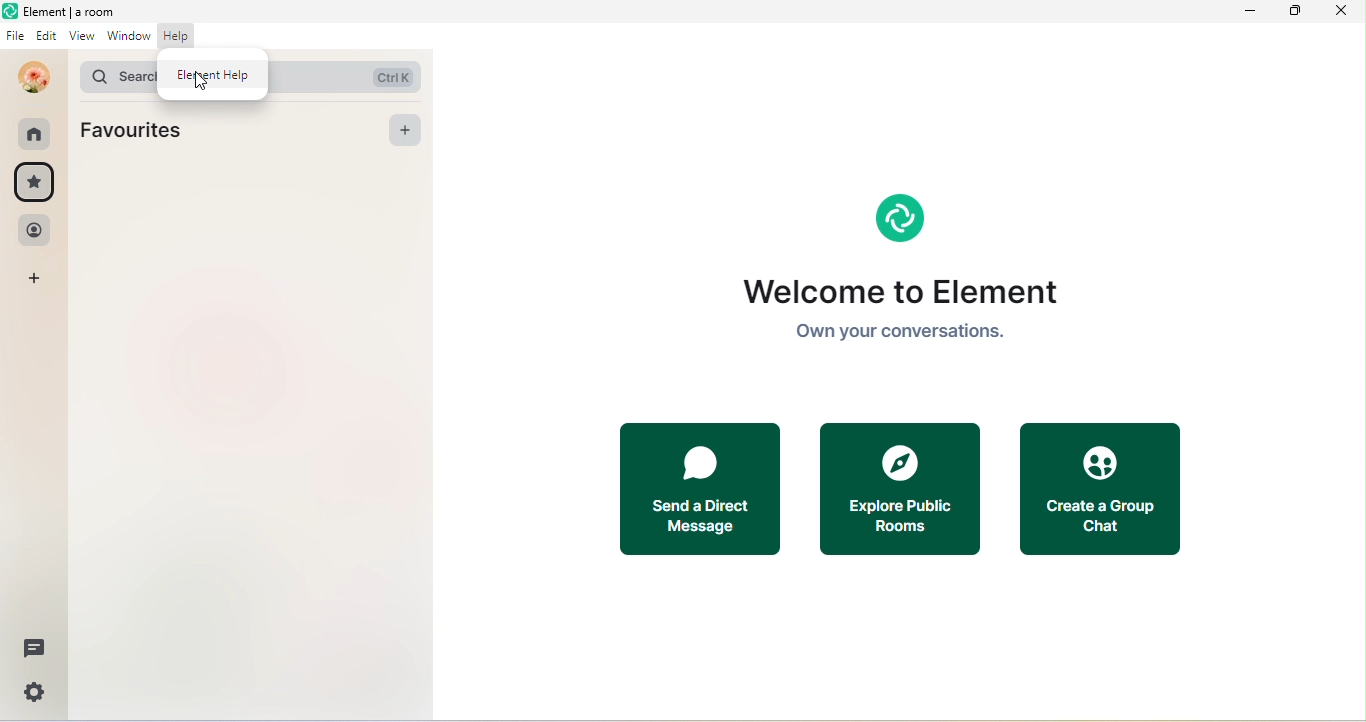 This screenshot has height=722, width=1366. What do you see at coordinates (1340, 12) in the screenshot?
I see `close` at bounding box center [1340, 12].